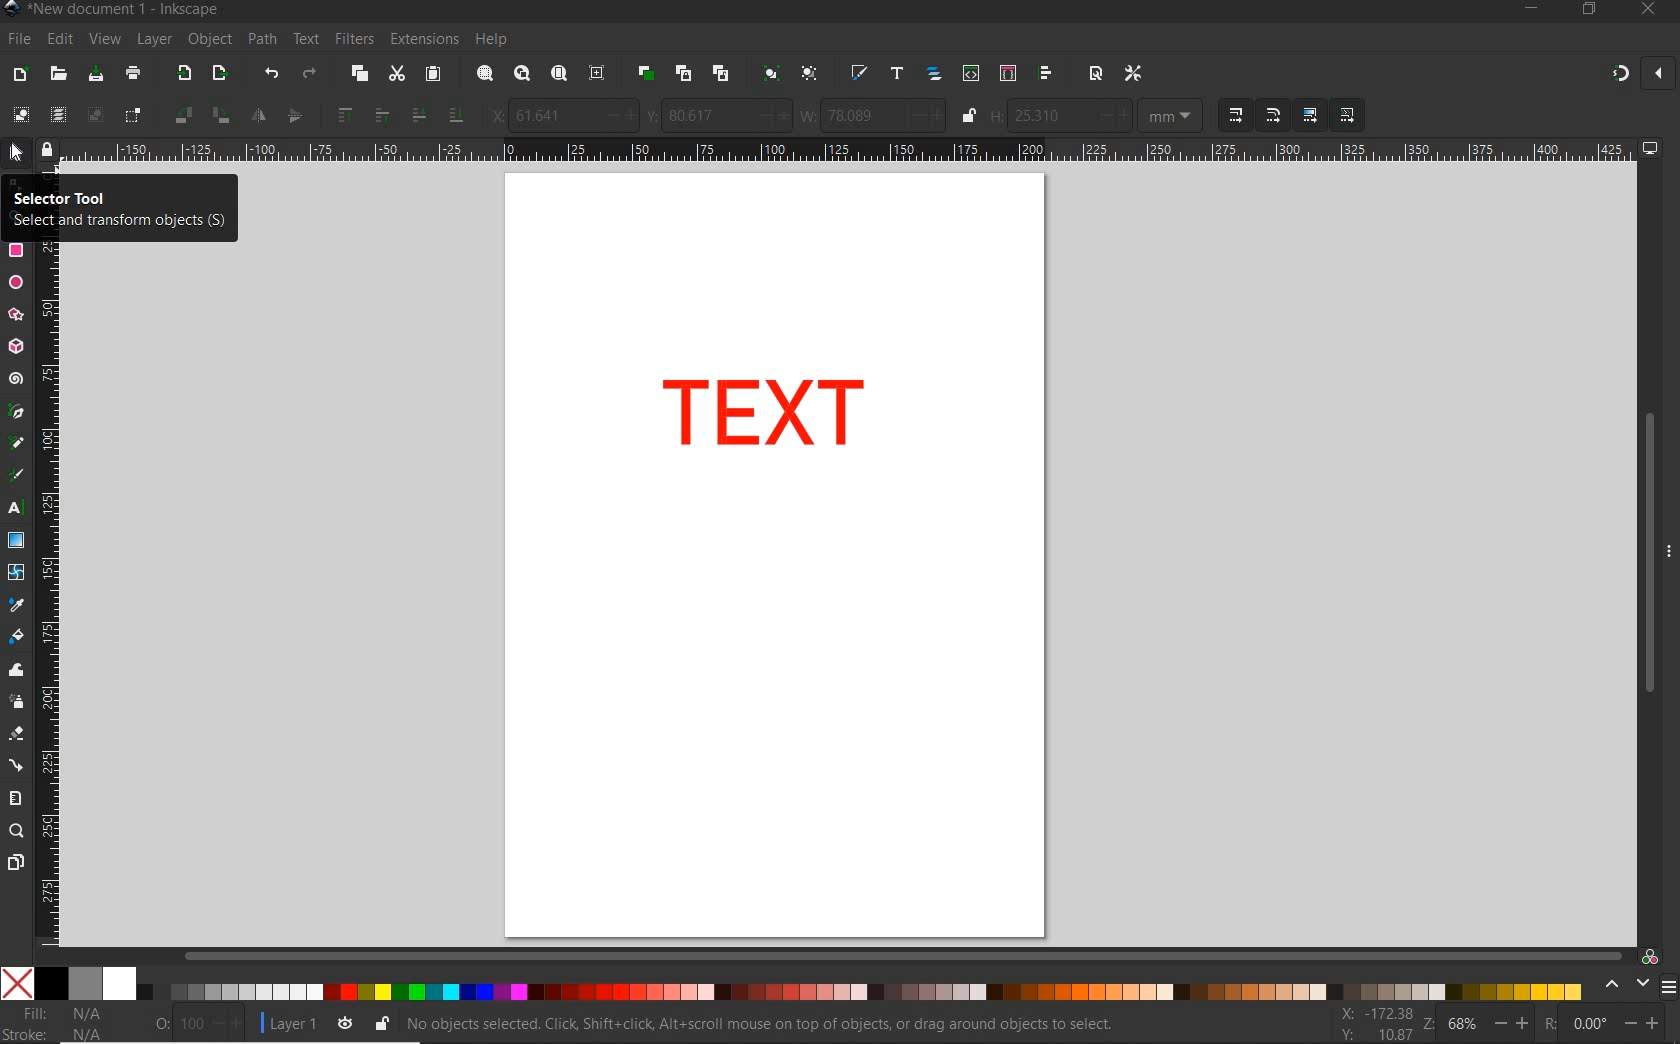  What do you see at coordinates (131, 75) in the screenshot?
I see `print` at bounding box center [131, 75].